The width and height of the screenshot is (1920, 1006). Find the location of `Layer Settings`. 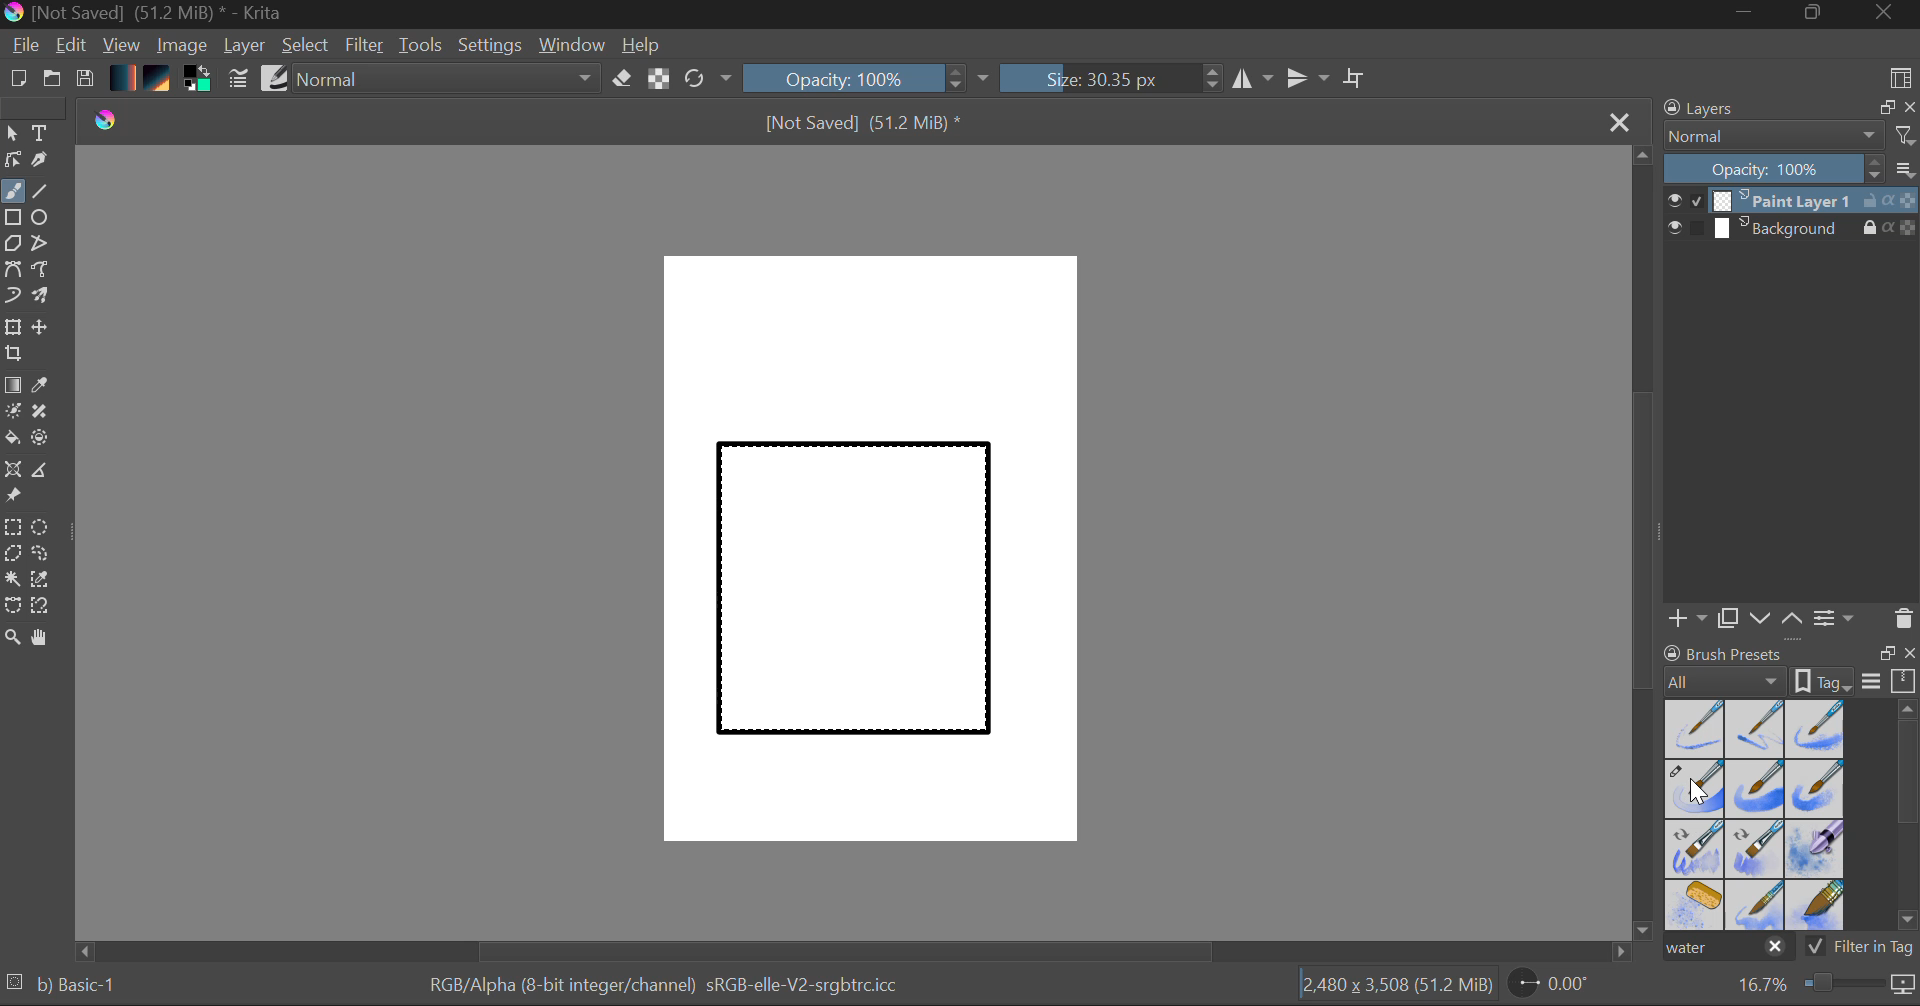

Layer Settings is located at coordinates (1835, 617).